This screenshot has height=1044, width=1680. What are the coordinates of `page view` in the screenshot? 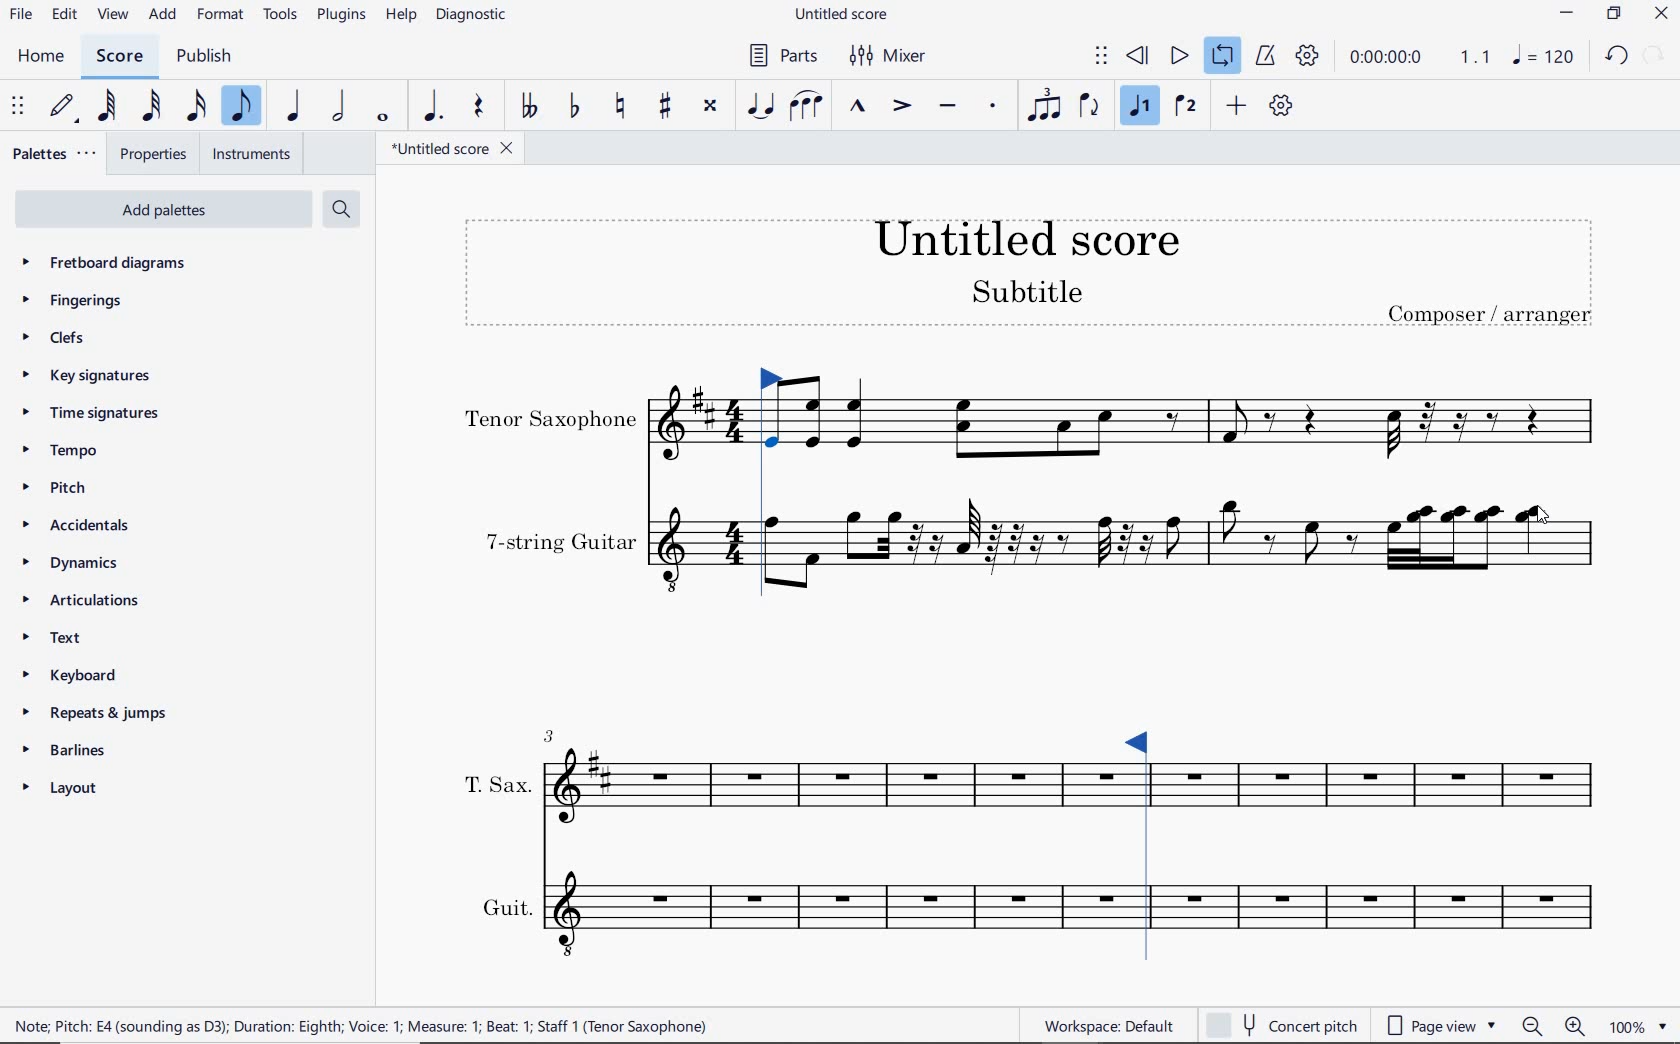 It's located at (1441, 1027).